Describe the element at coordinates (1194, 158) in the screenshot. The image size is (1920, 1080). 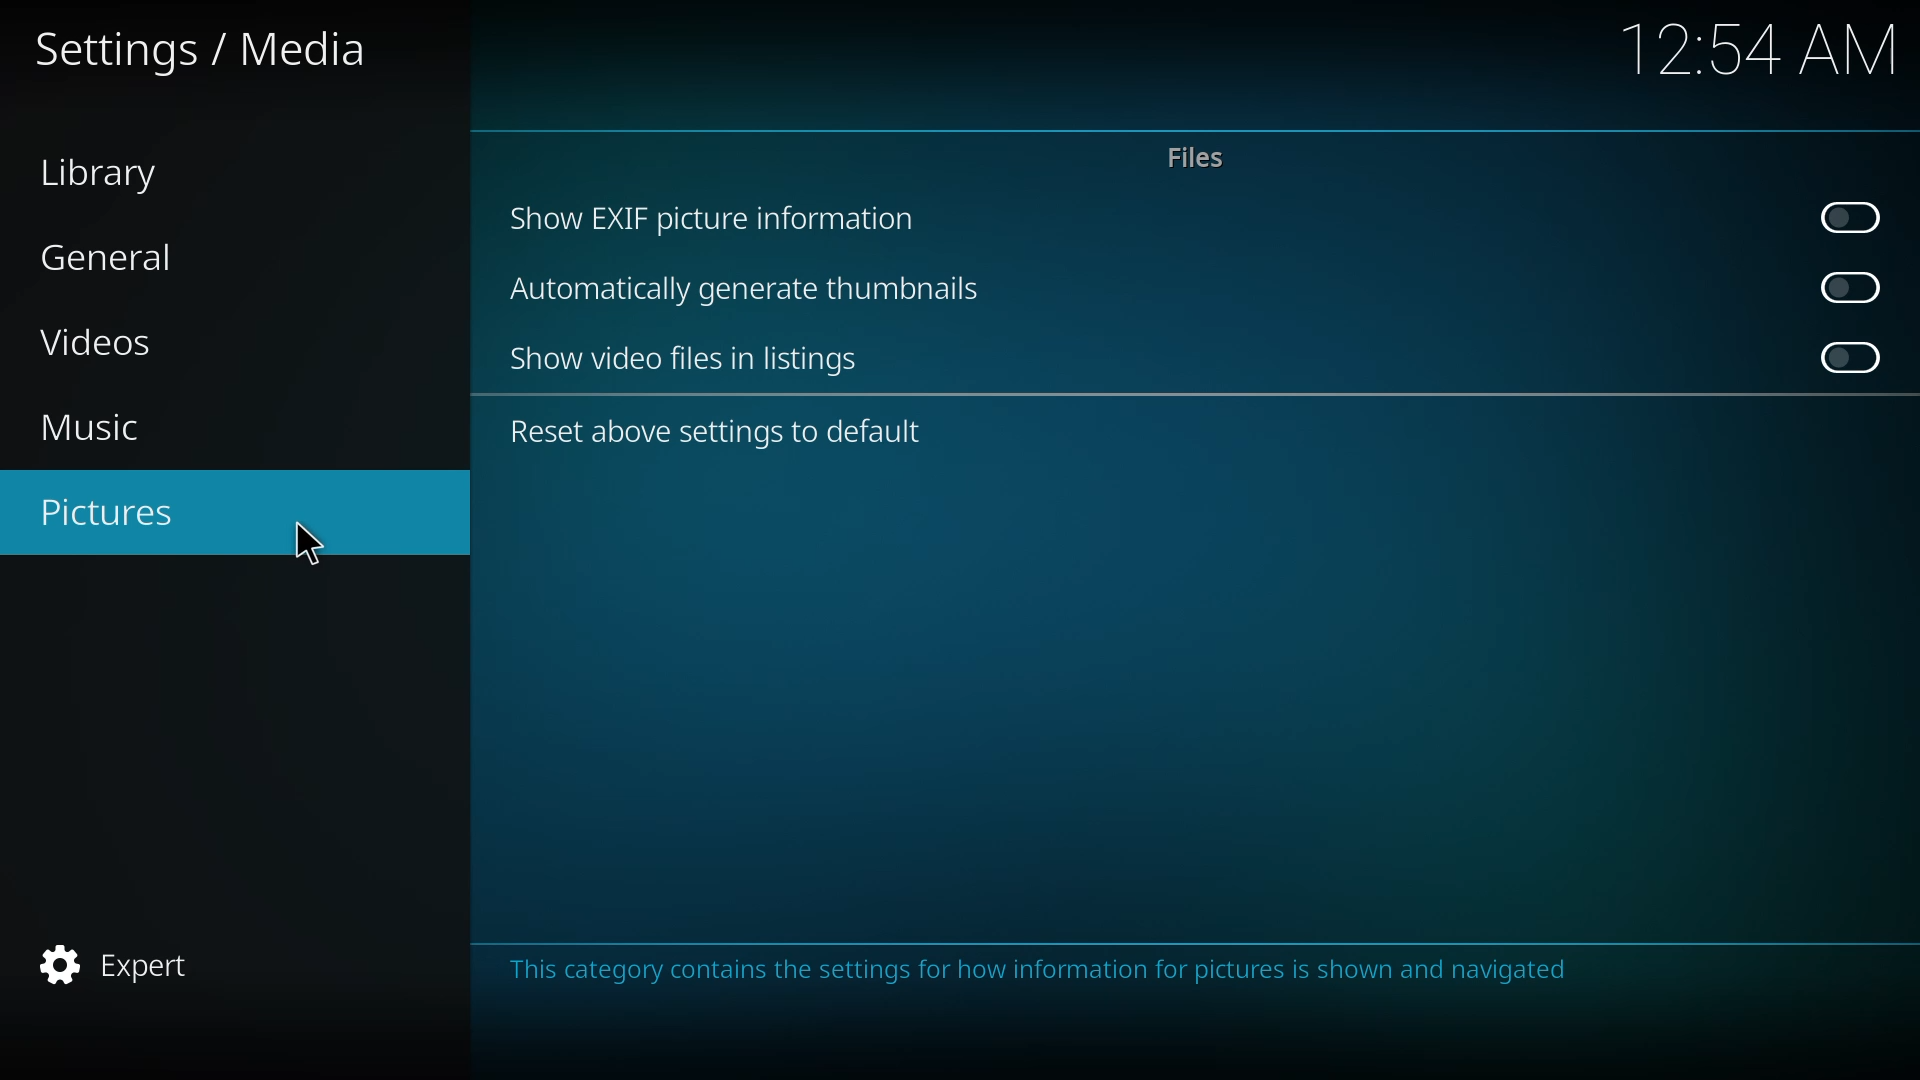
I see `files` at that location.